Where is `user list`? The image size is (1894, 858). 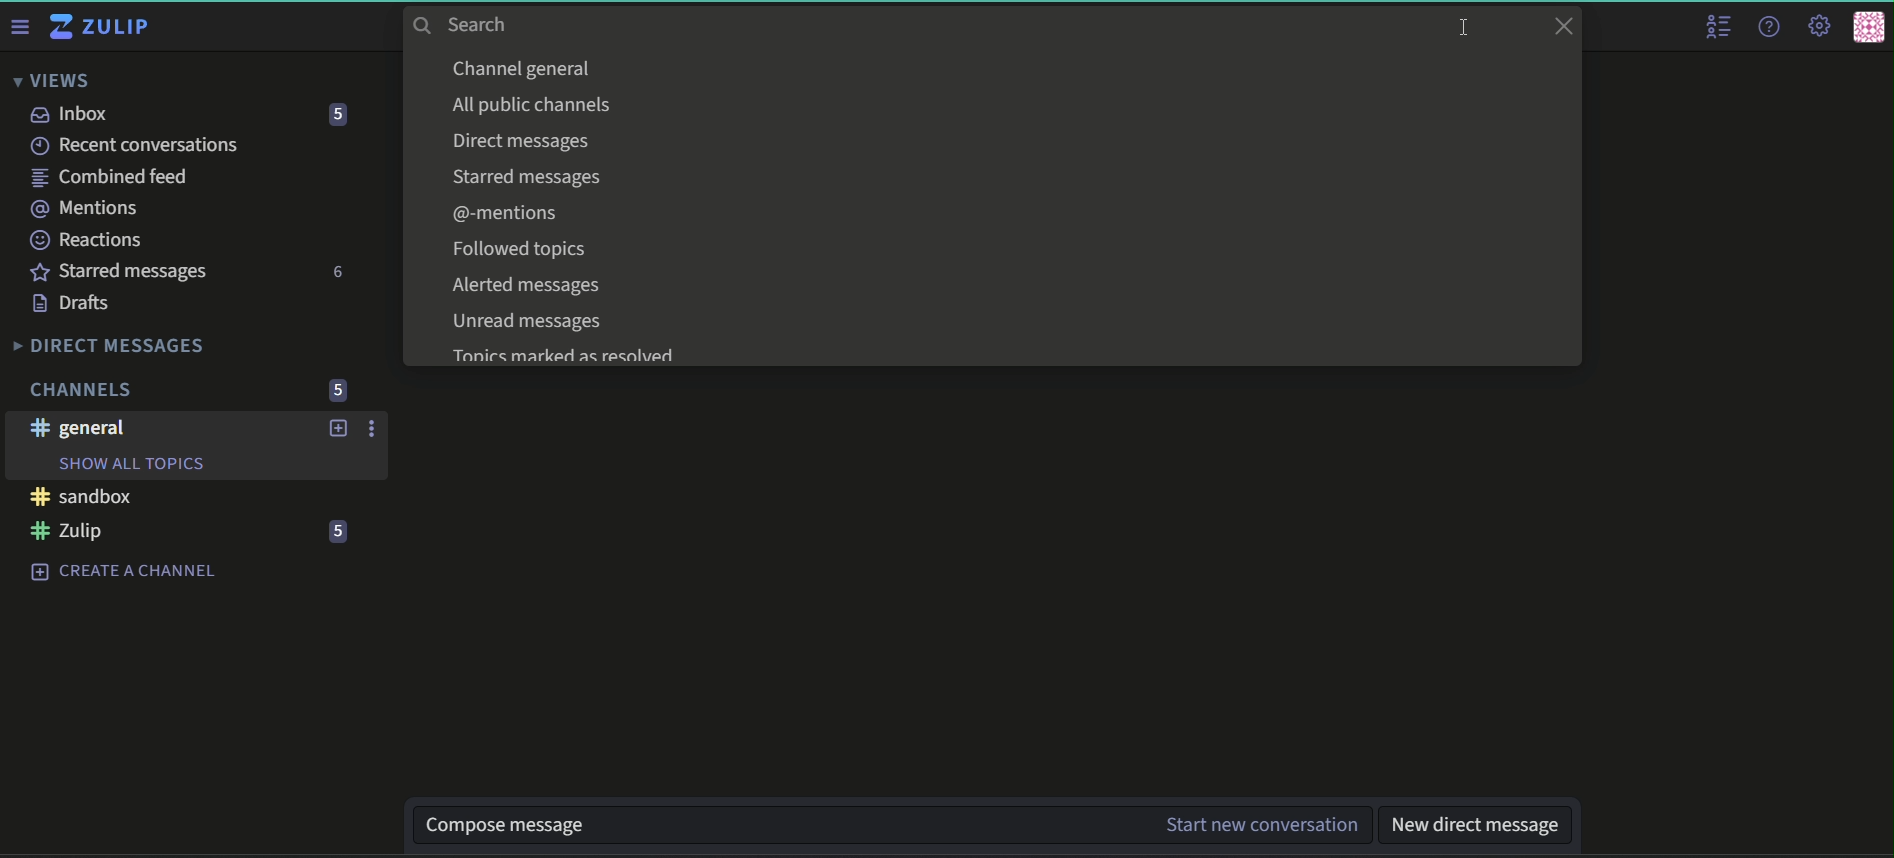 user list is located at coordinates (1716, 27).